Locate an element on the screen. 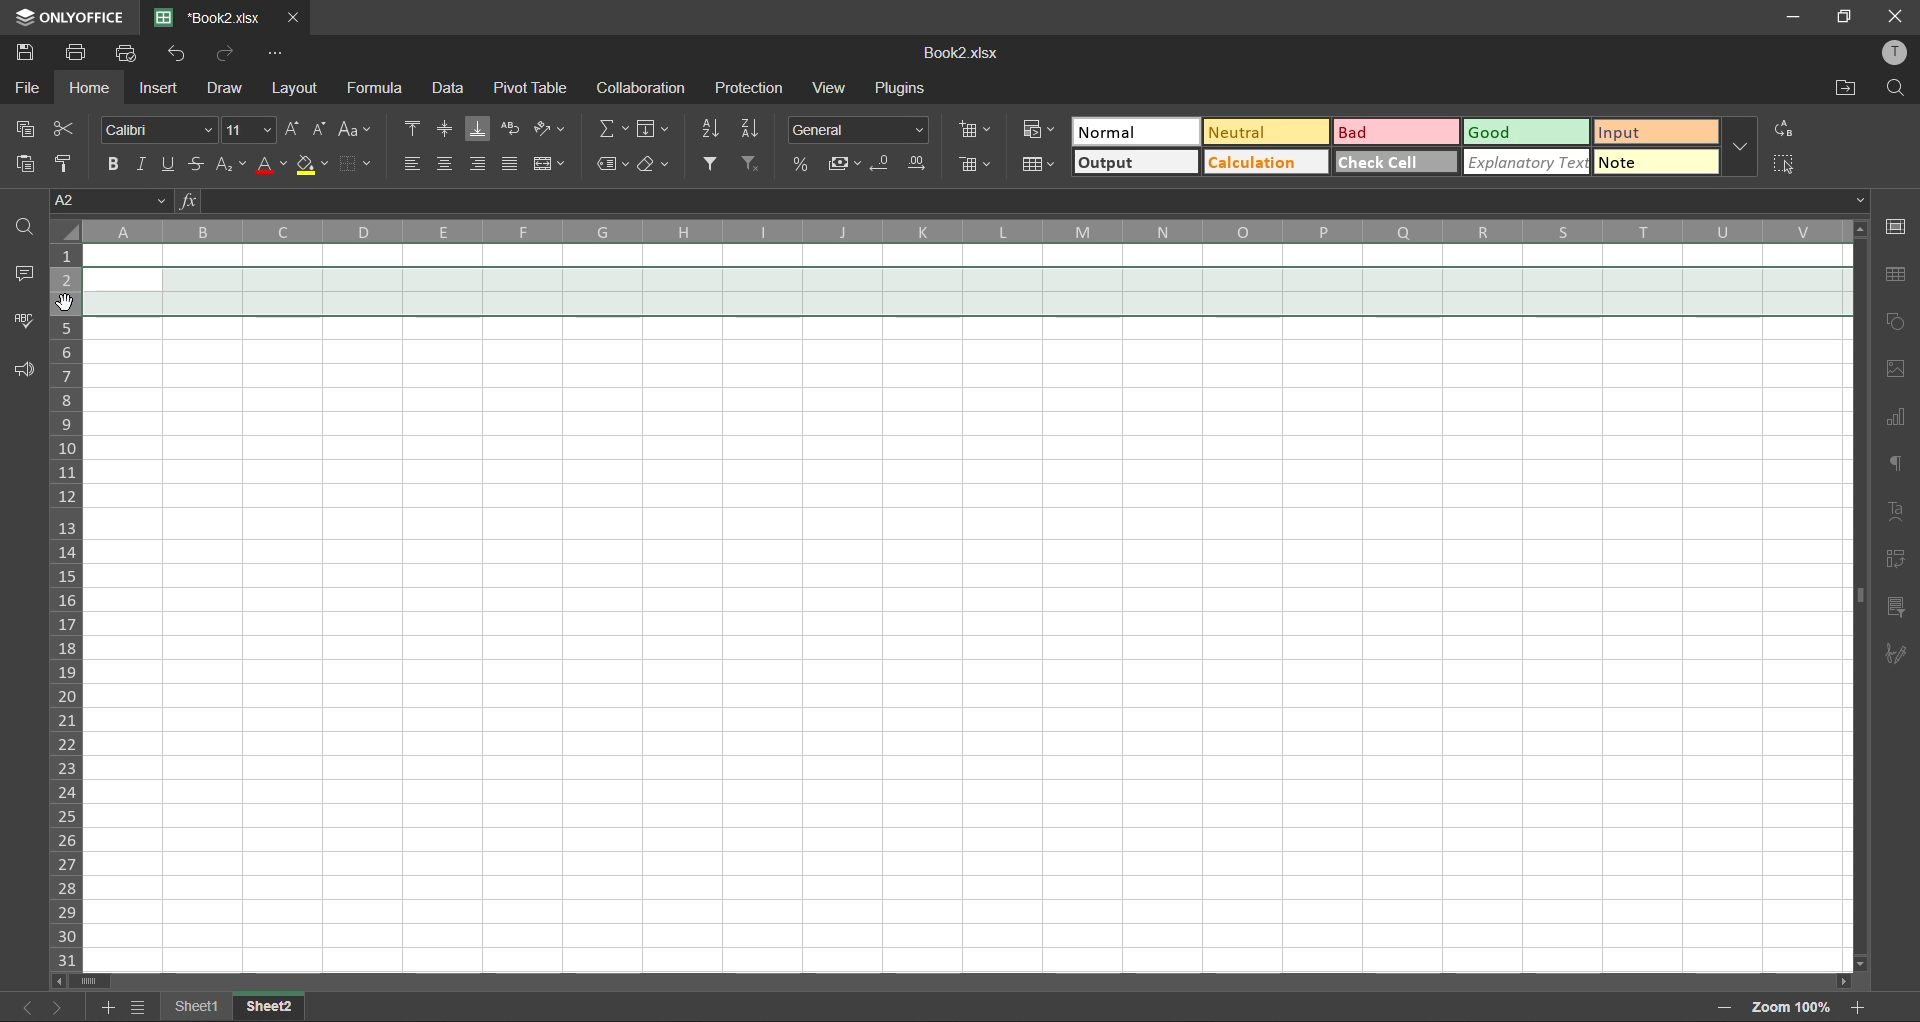 The width and height of the screenshot is (1920, 1022). text is located at coordinates (1898, 511).